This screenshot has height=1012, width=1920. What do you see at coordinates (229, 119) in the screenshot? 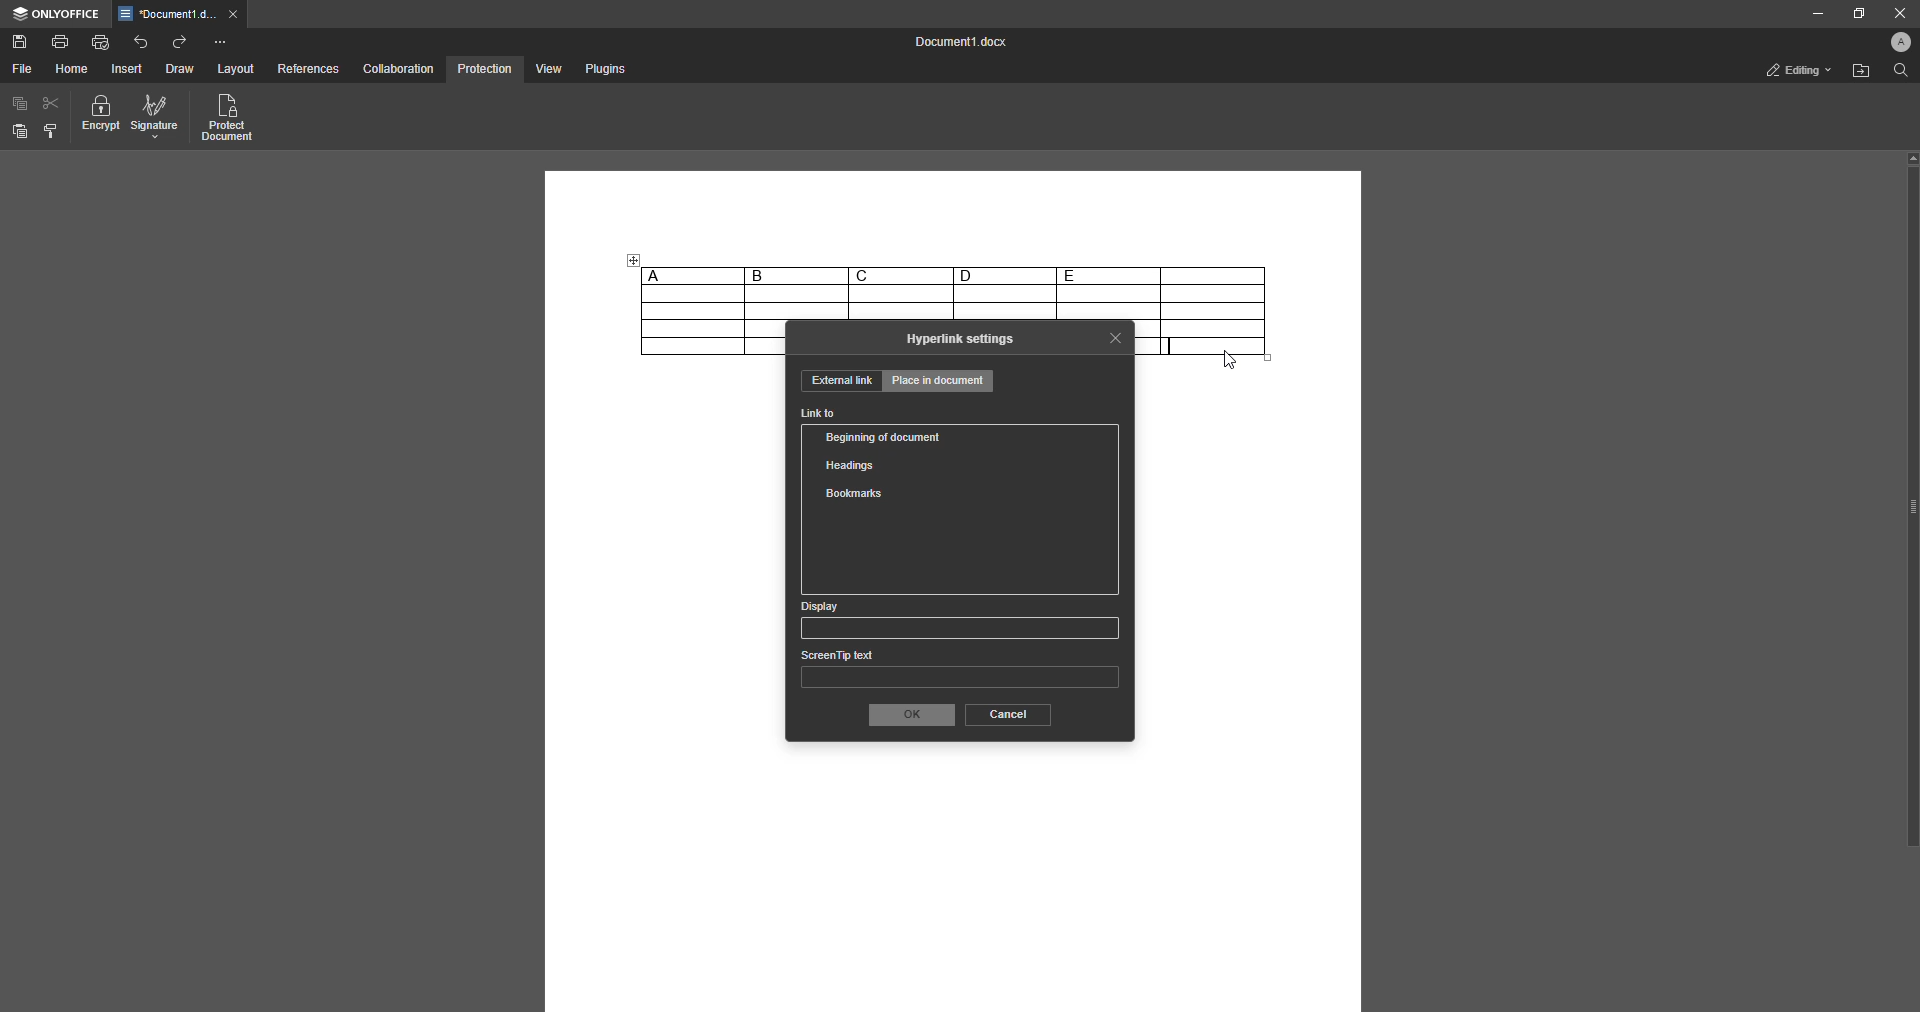
I see `Protected Document` at bounding box center [229, 119].